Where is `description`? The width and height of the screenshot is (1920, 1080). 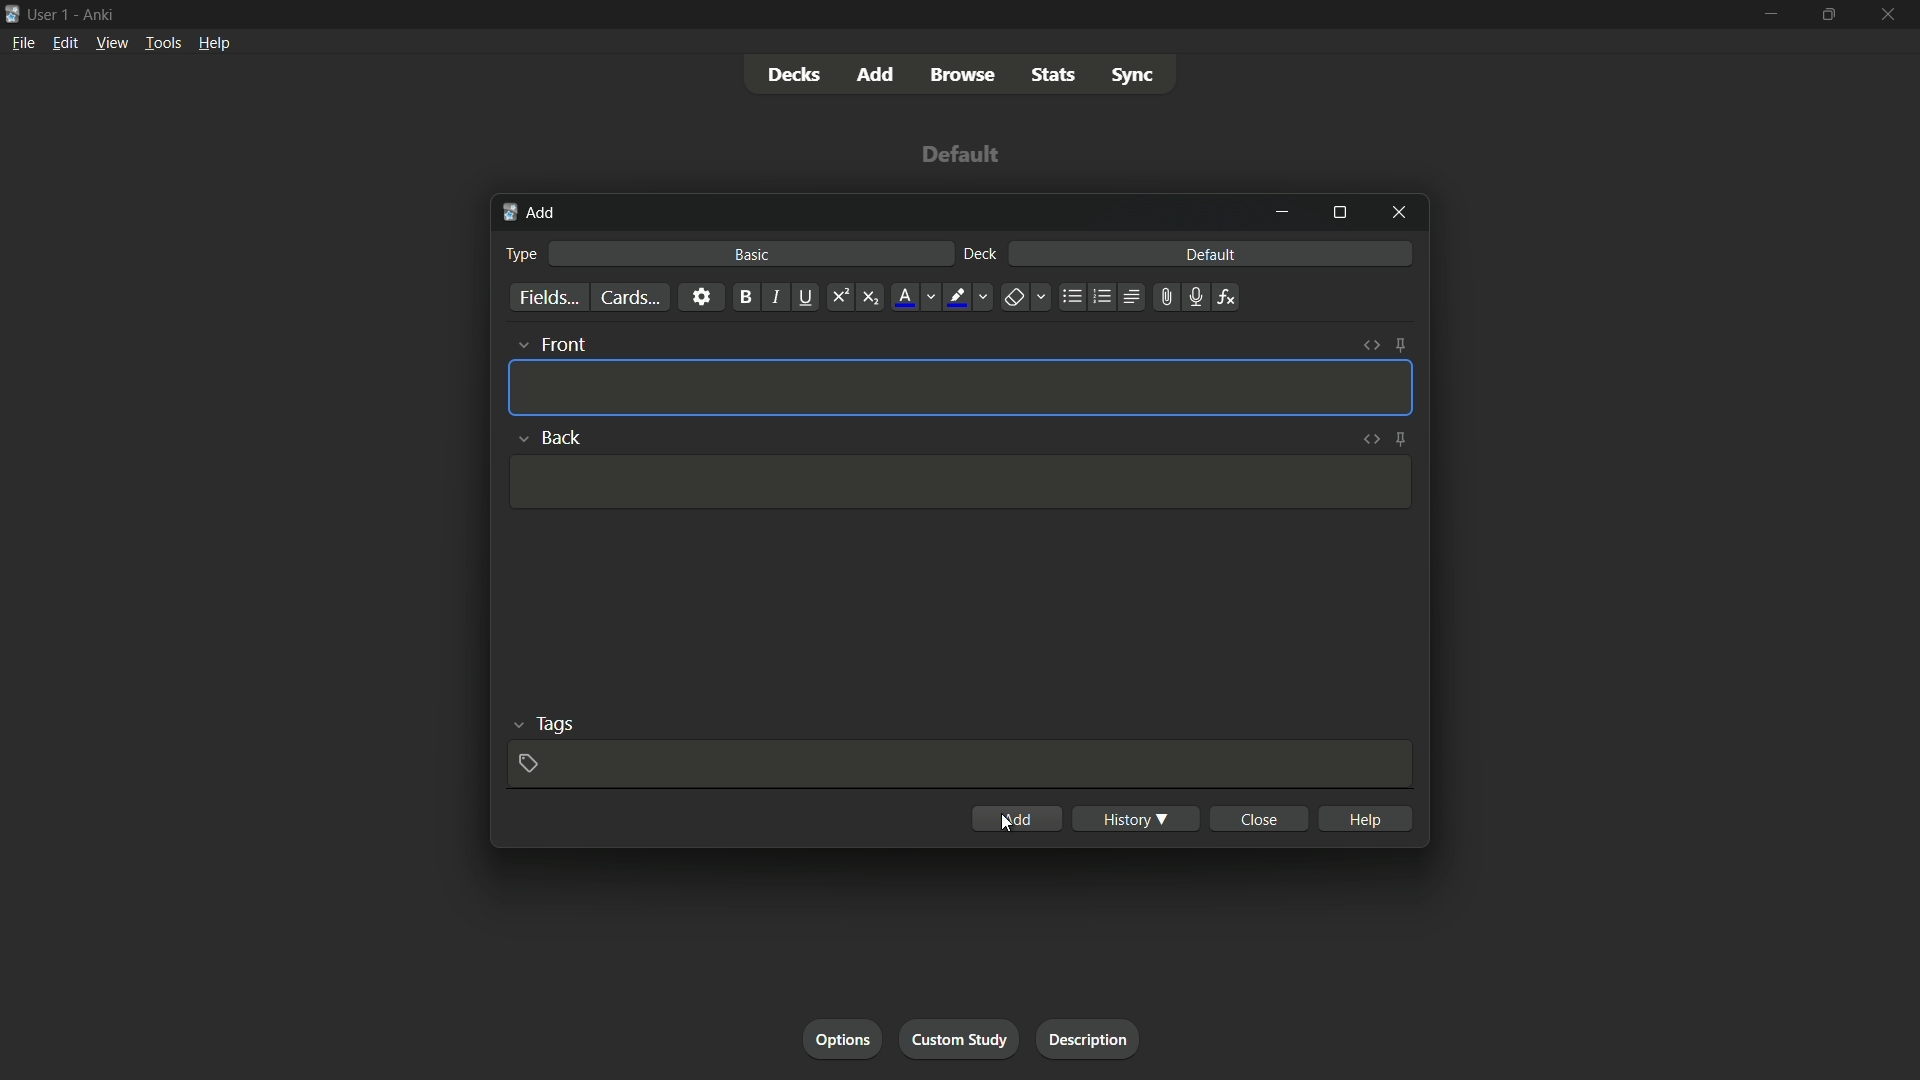 description is located at coordinates (1089, 1039).